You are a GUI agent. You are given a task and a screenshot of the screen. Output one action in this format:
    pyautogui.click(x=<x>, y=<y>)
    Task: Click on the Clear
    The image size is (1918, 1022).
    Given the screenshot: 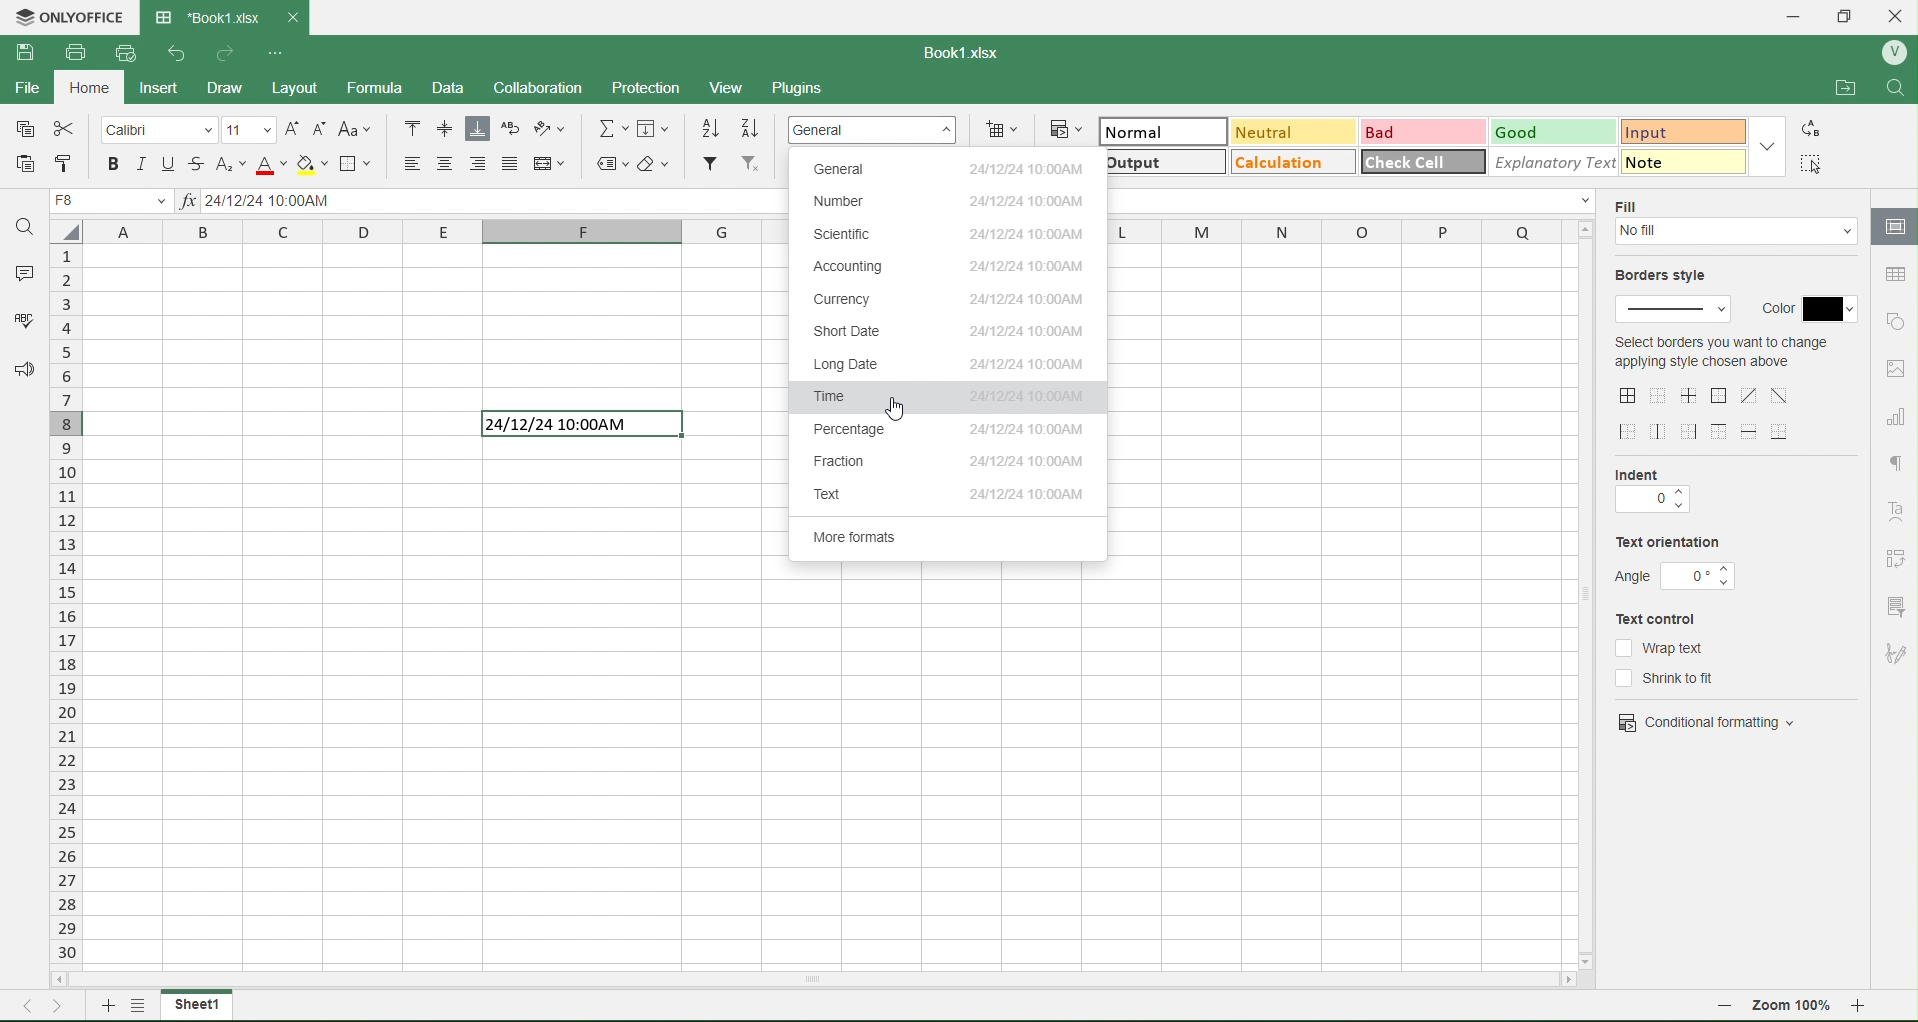 What is the action you would take?
    pyautogui.click(x=658, y=163)
    